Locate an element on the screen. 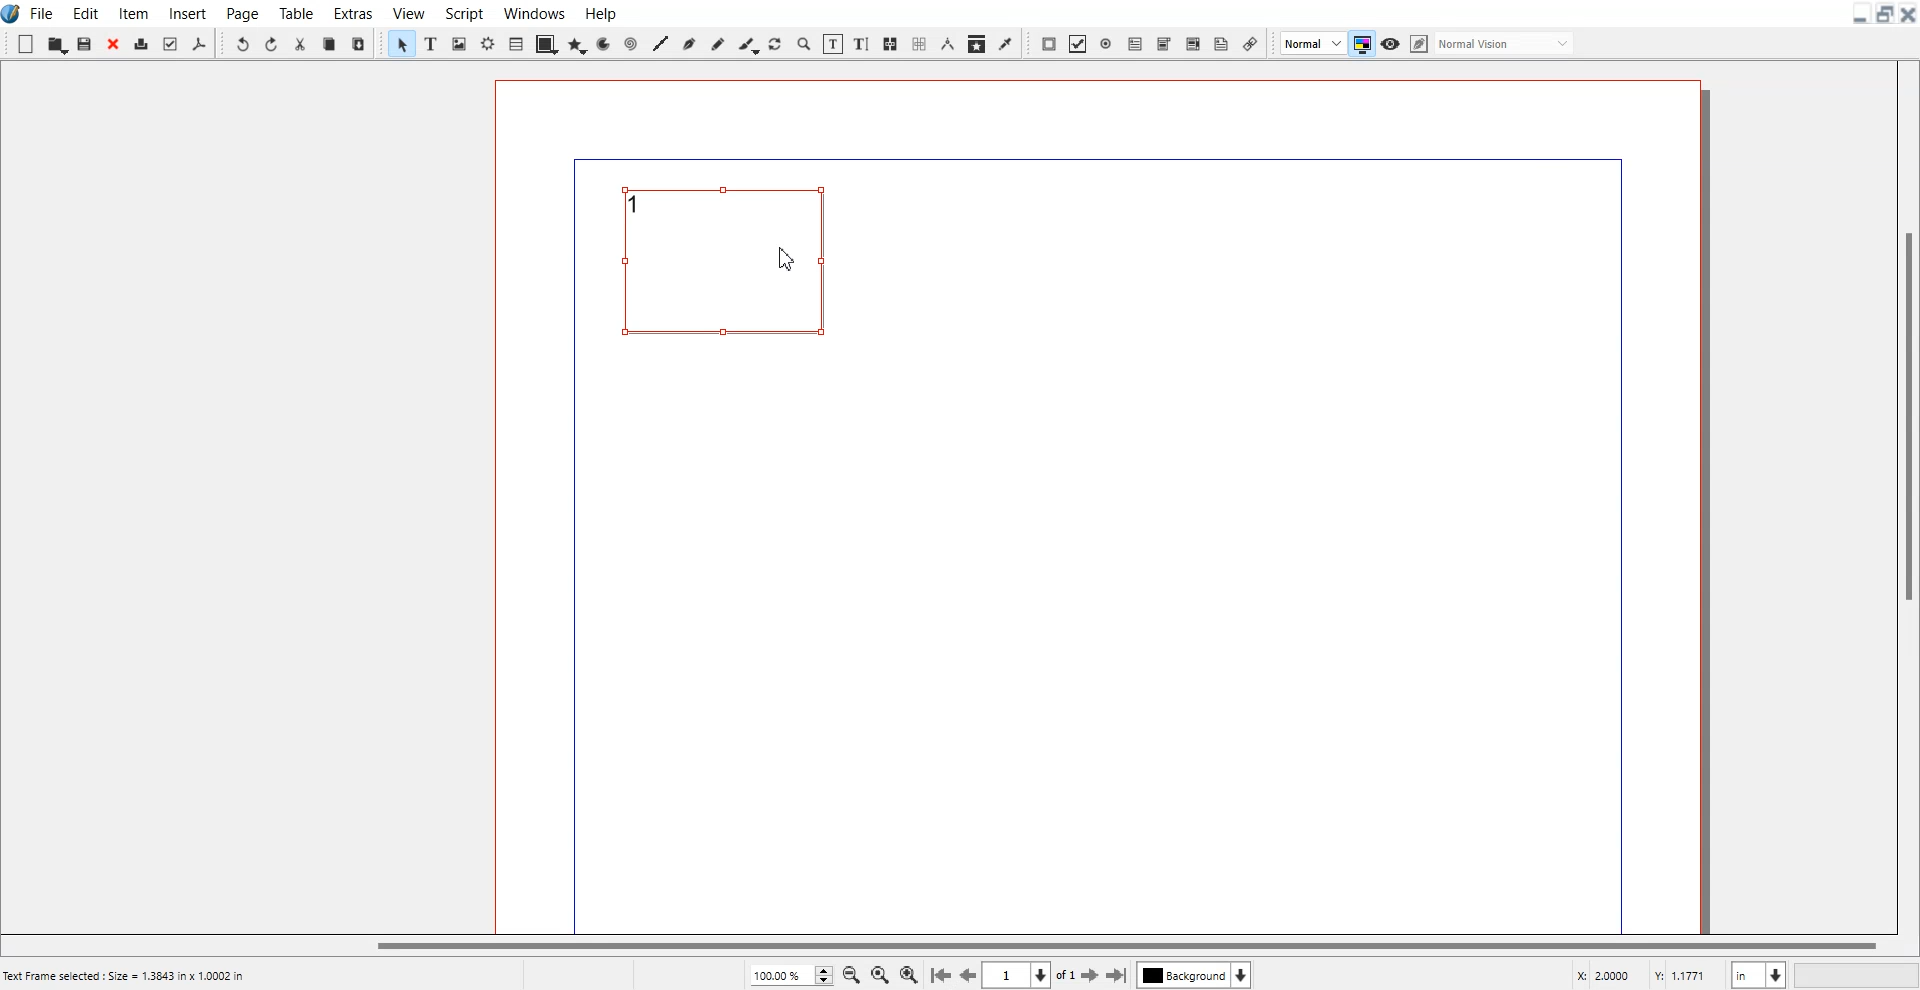  Table is located at coordinates (516, 43).